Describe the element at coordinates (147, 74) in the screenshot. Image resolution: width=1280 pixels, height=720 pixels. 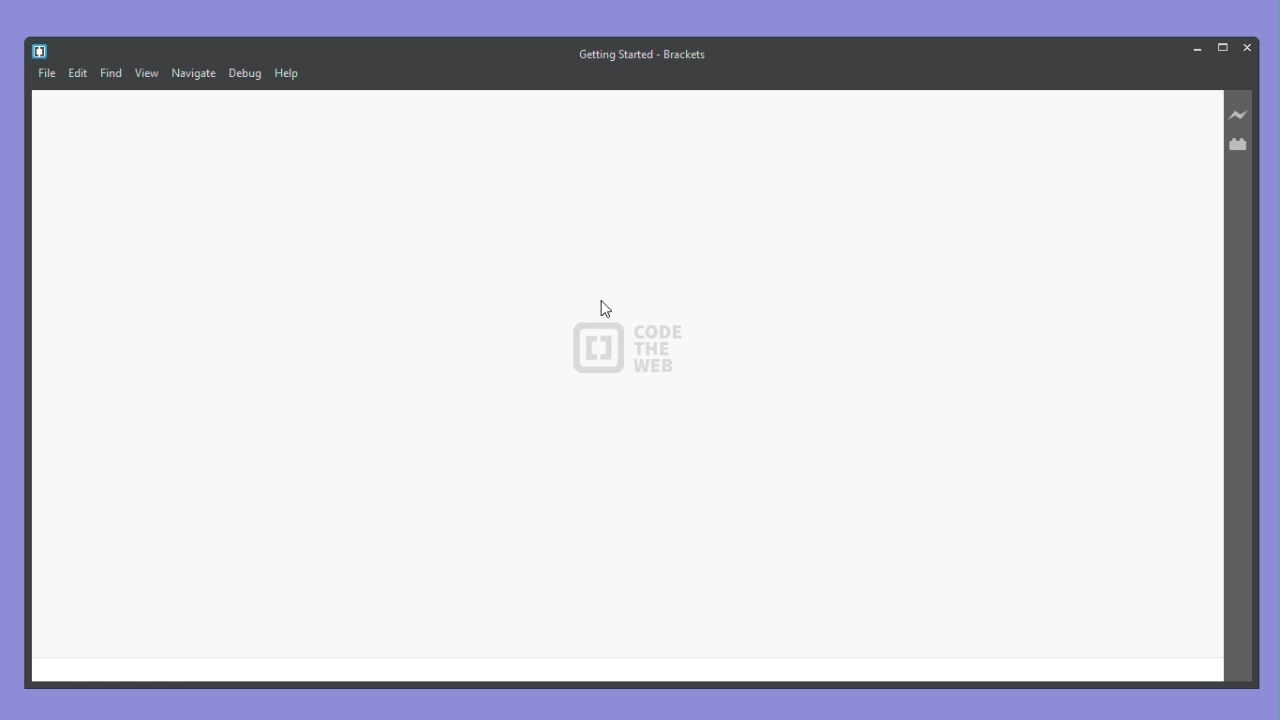
I see `view` at that location.